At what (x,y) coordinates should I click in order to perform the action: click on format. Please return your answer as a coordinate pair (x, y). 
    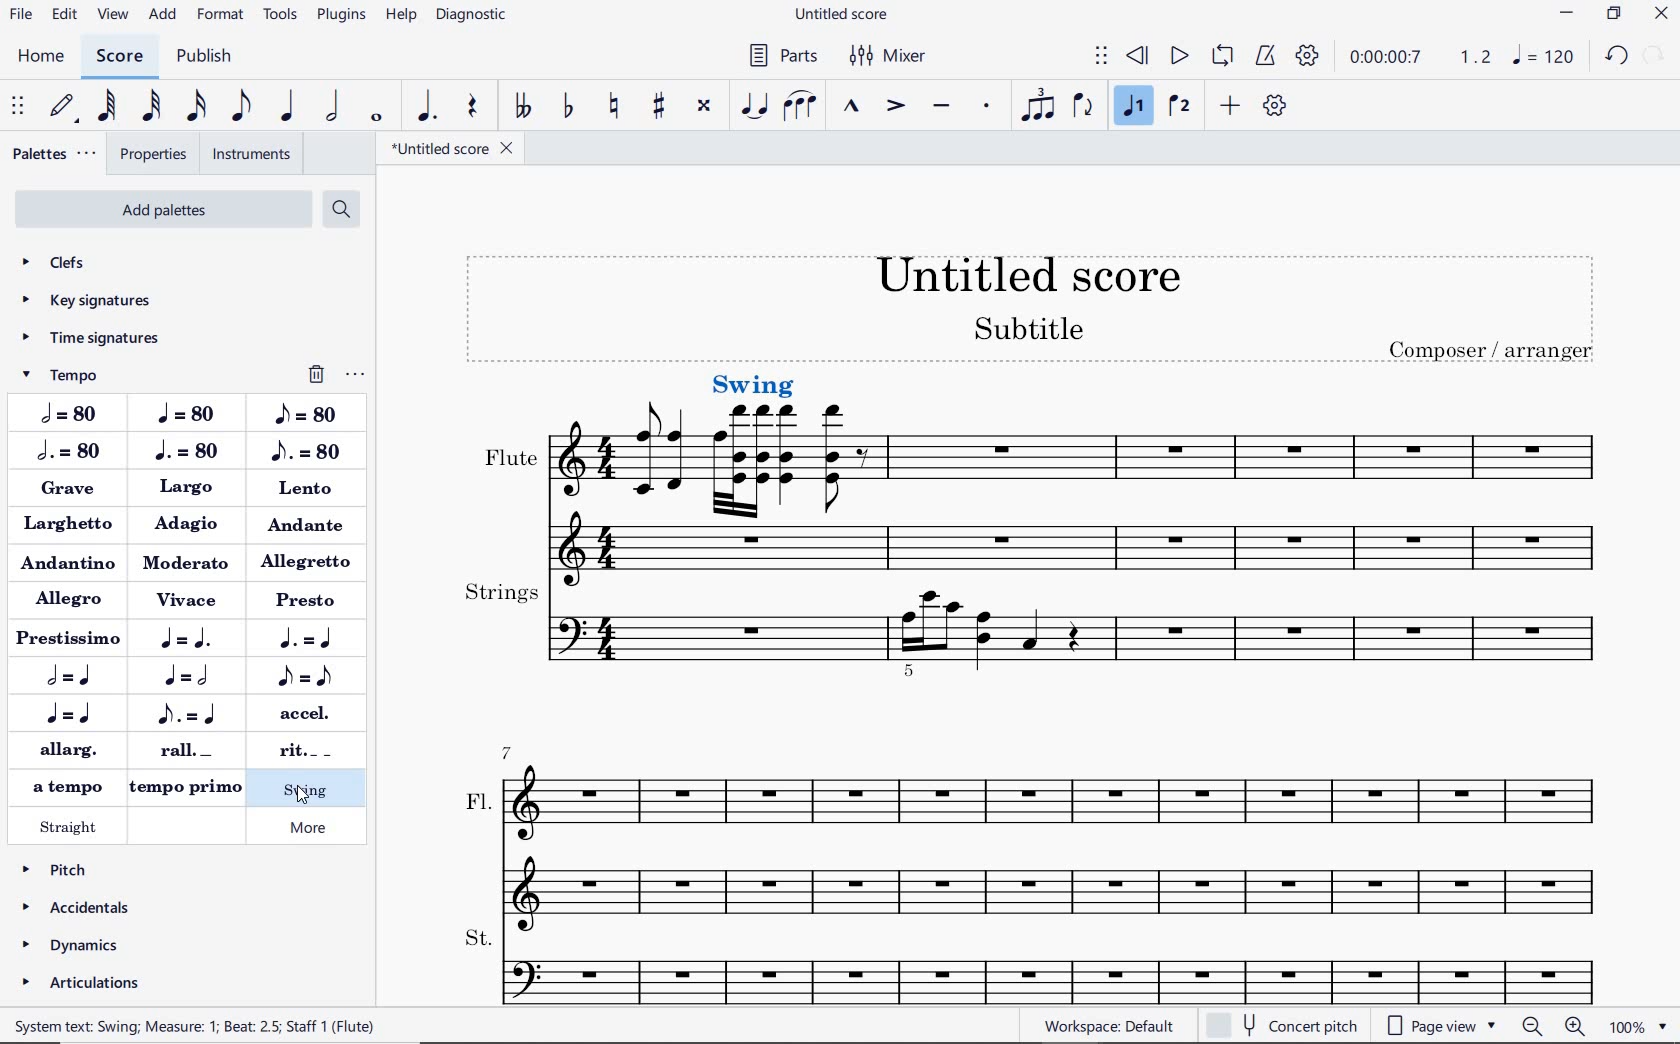
    Looking at the image, I should click on (221, 16).